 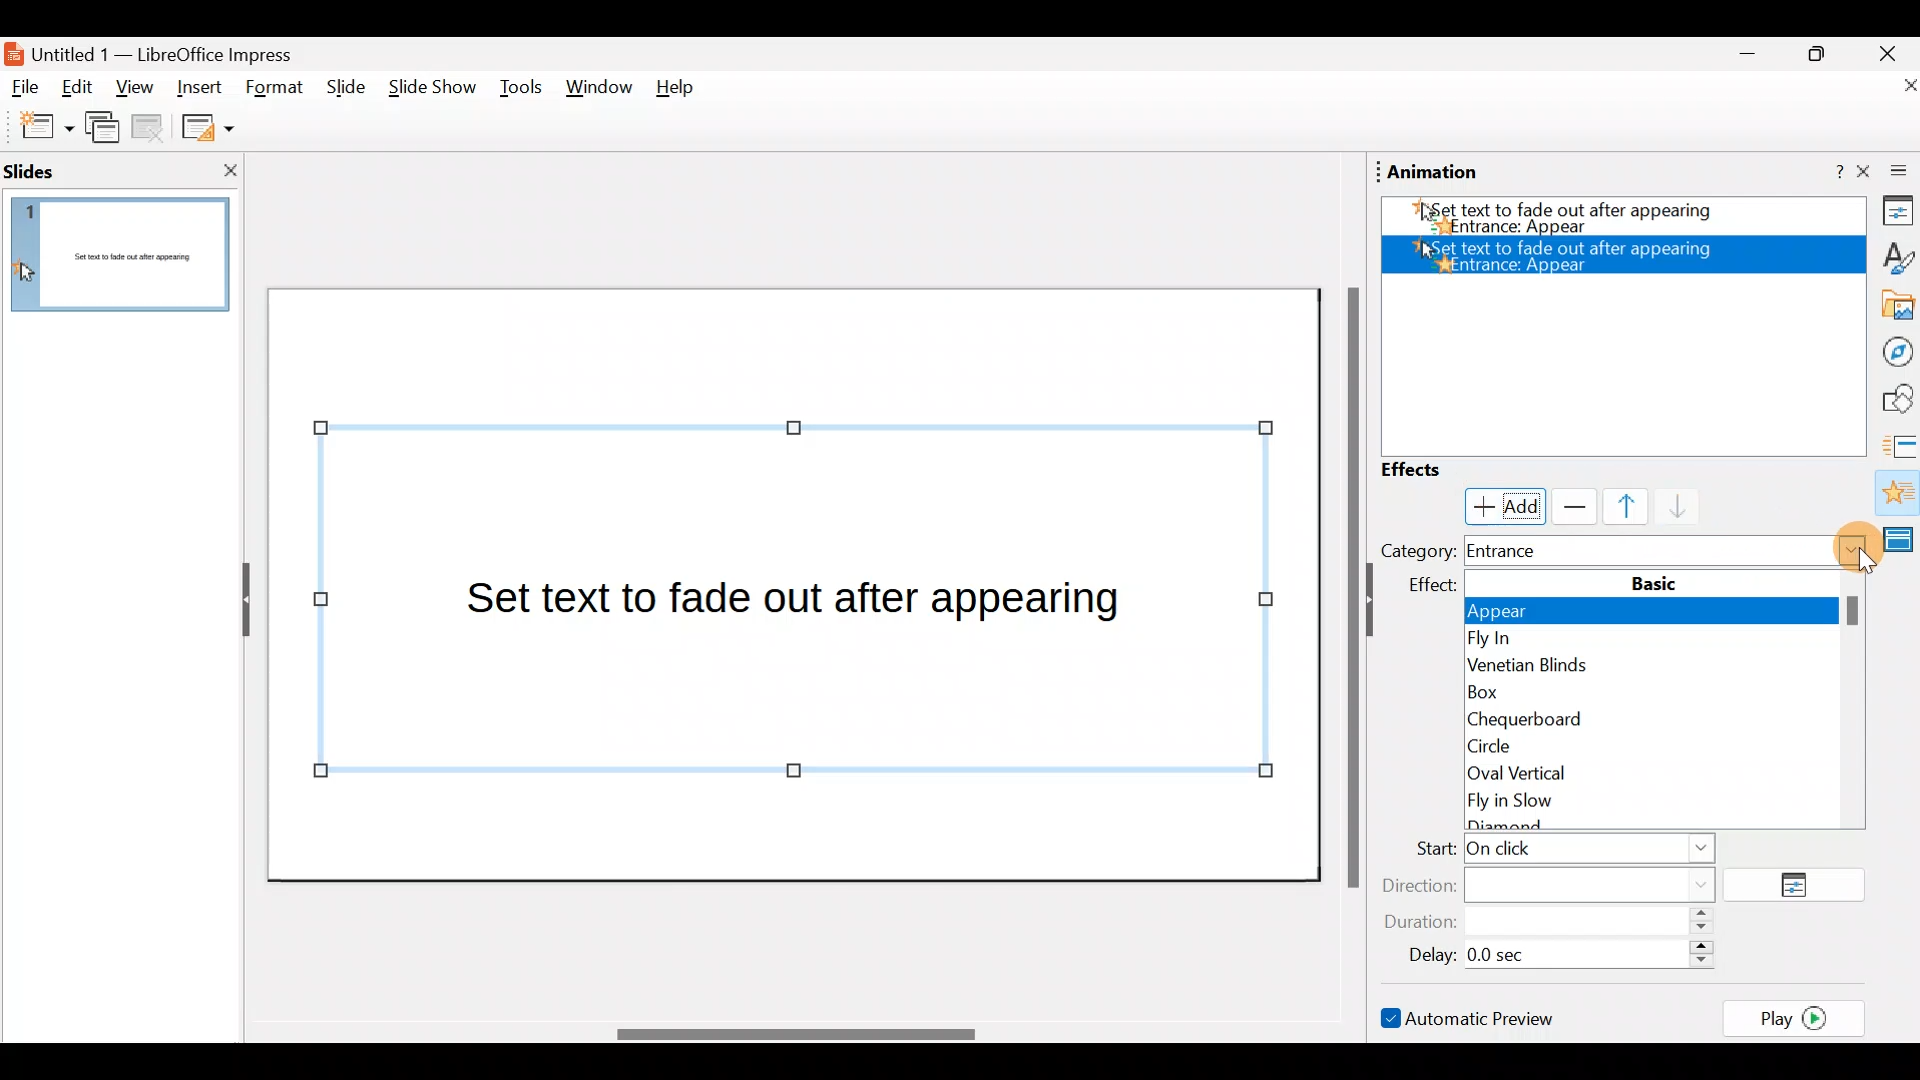 What do you see at coordinates (1561, 883) in the screenshot?
I see `Direction` at bounding box center [1561, 883].